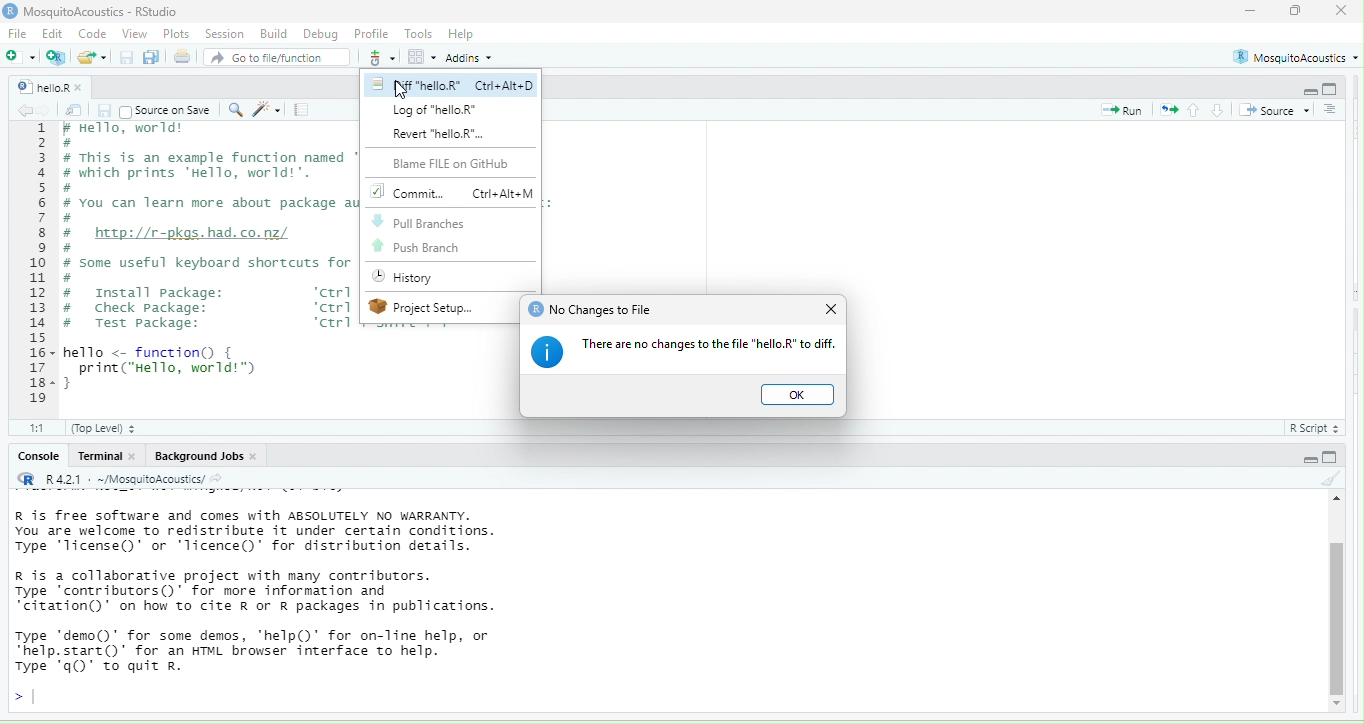 This screenshot has width=1364, height=724. What do you see at coordinates (201, 456) in the screenshot?
I see `Background Jobs` at bounding box center [201, 456].